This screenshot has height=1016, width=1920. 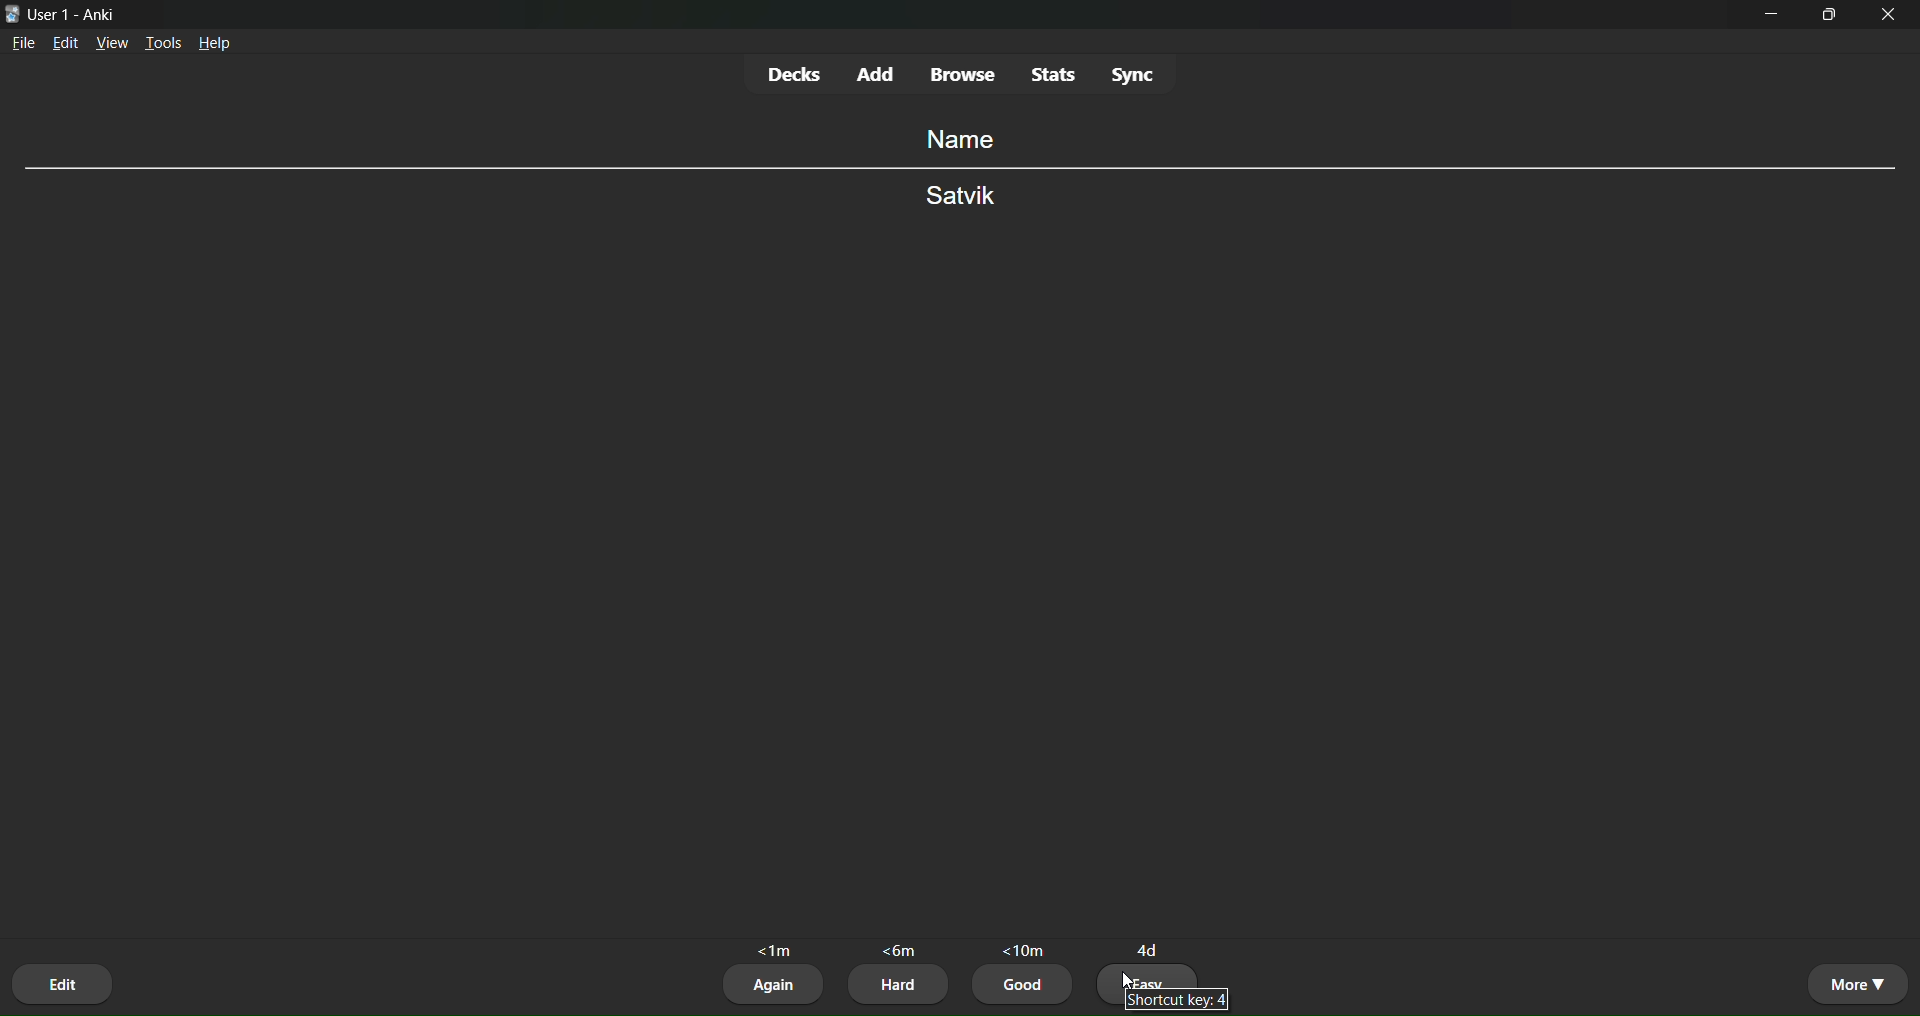 I want to click on browse, so click(x=964, y=76).